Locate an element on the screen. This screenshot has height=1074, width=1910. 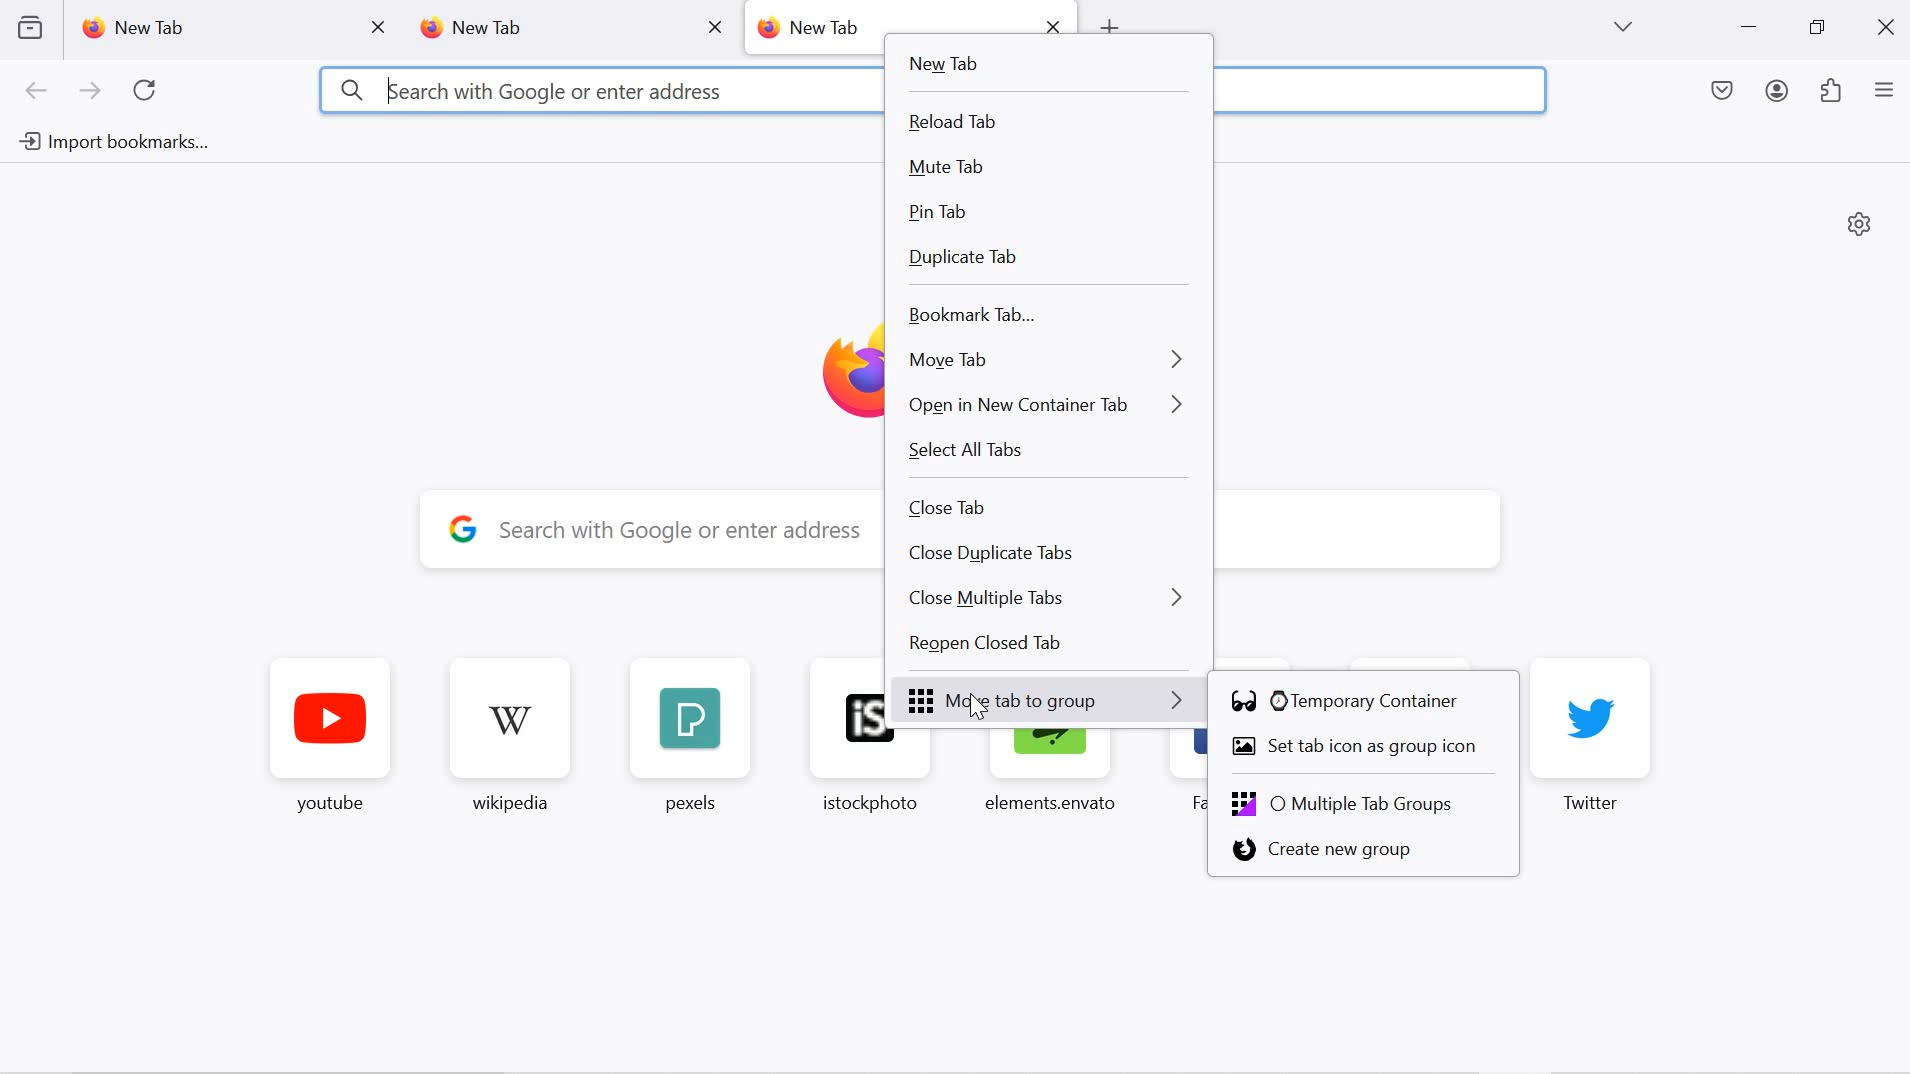
go back is located at coordinates (37, 92).